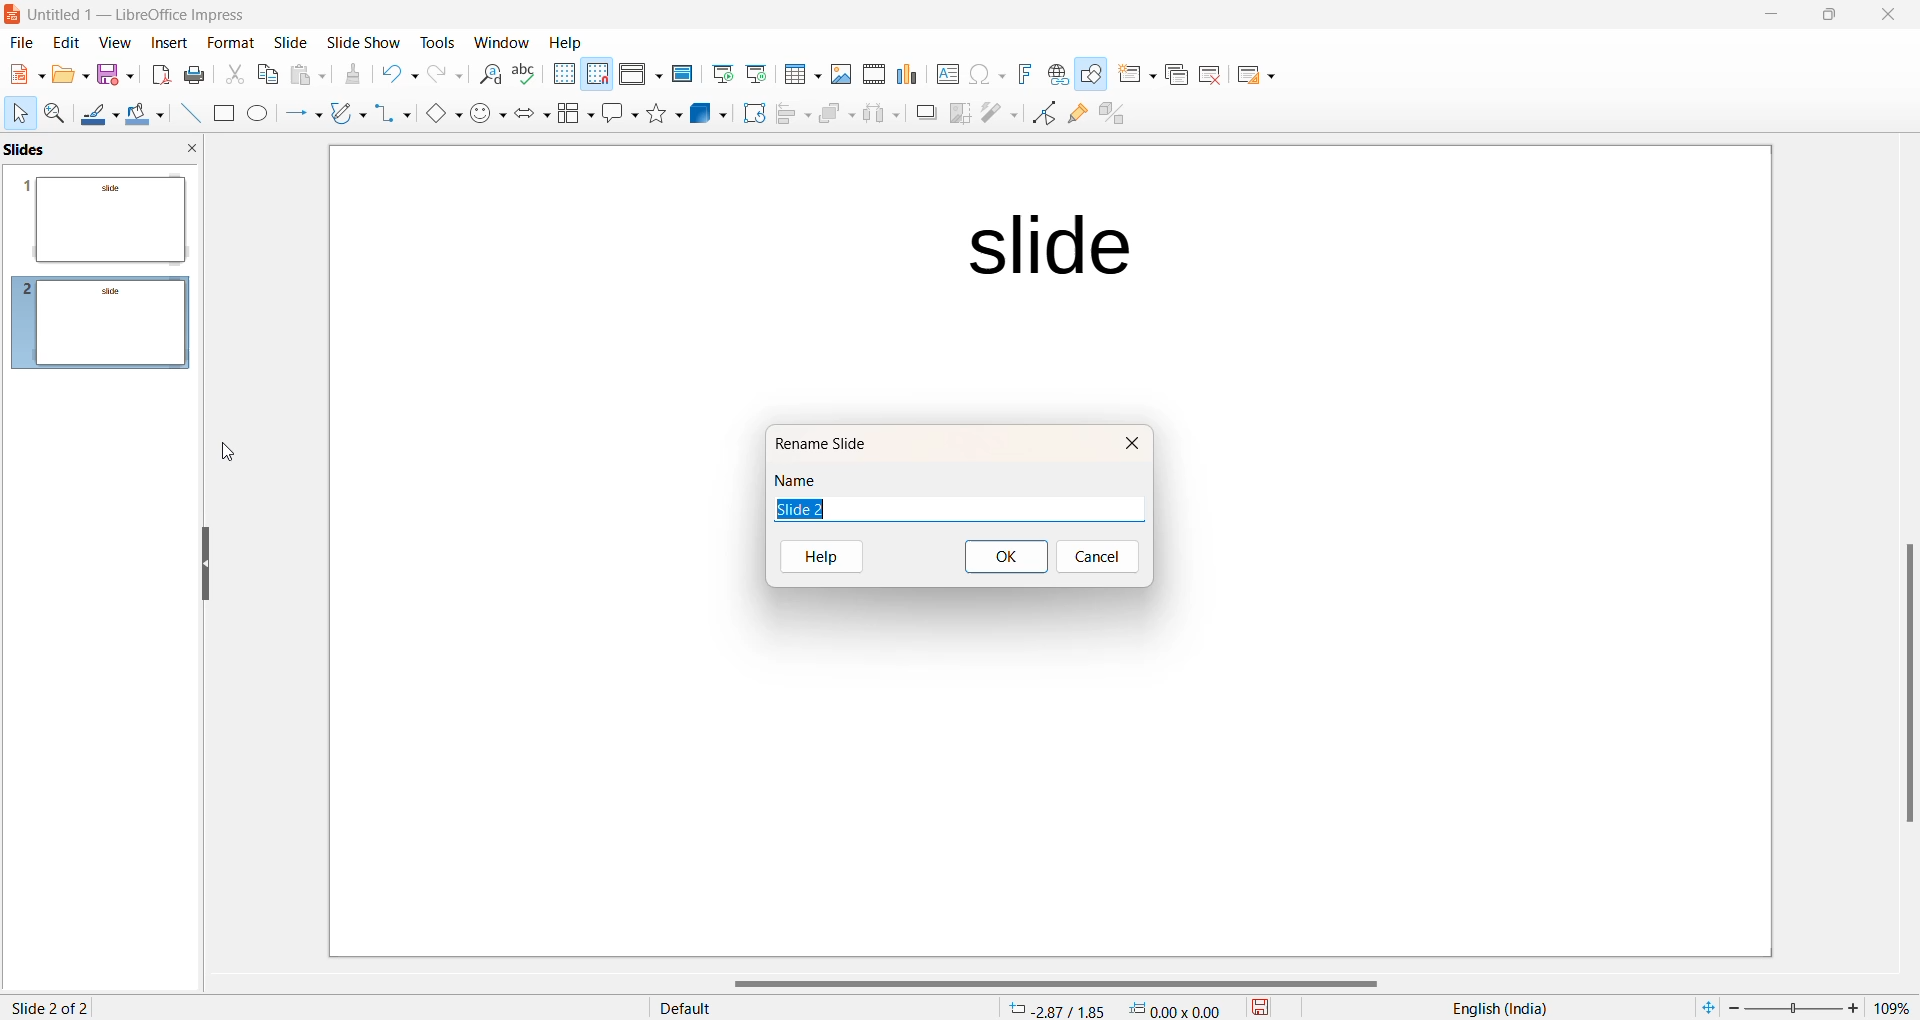  What do you see at coordinates (801, 480) in the screenshot?
I see `name heading` at bounding box center [801, 480].